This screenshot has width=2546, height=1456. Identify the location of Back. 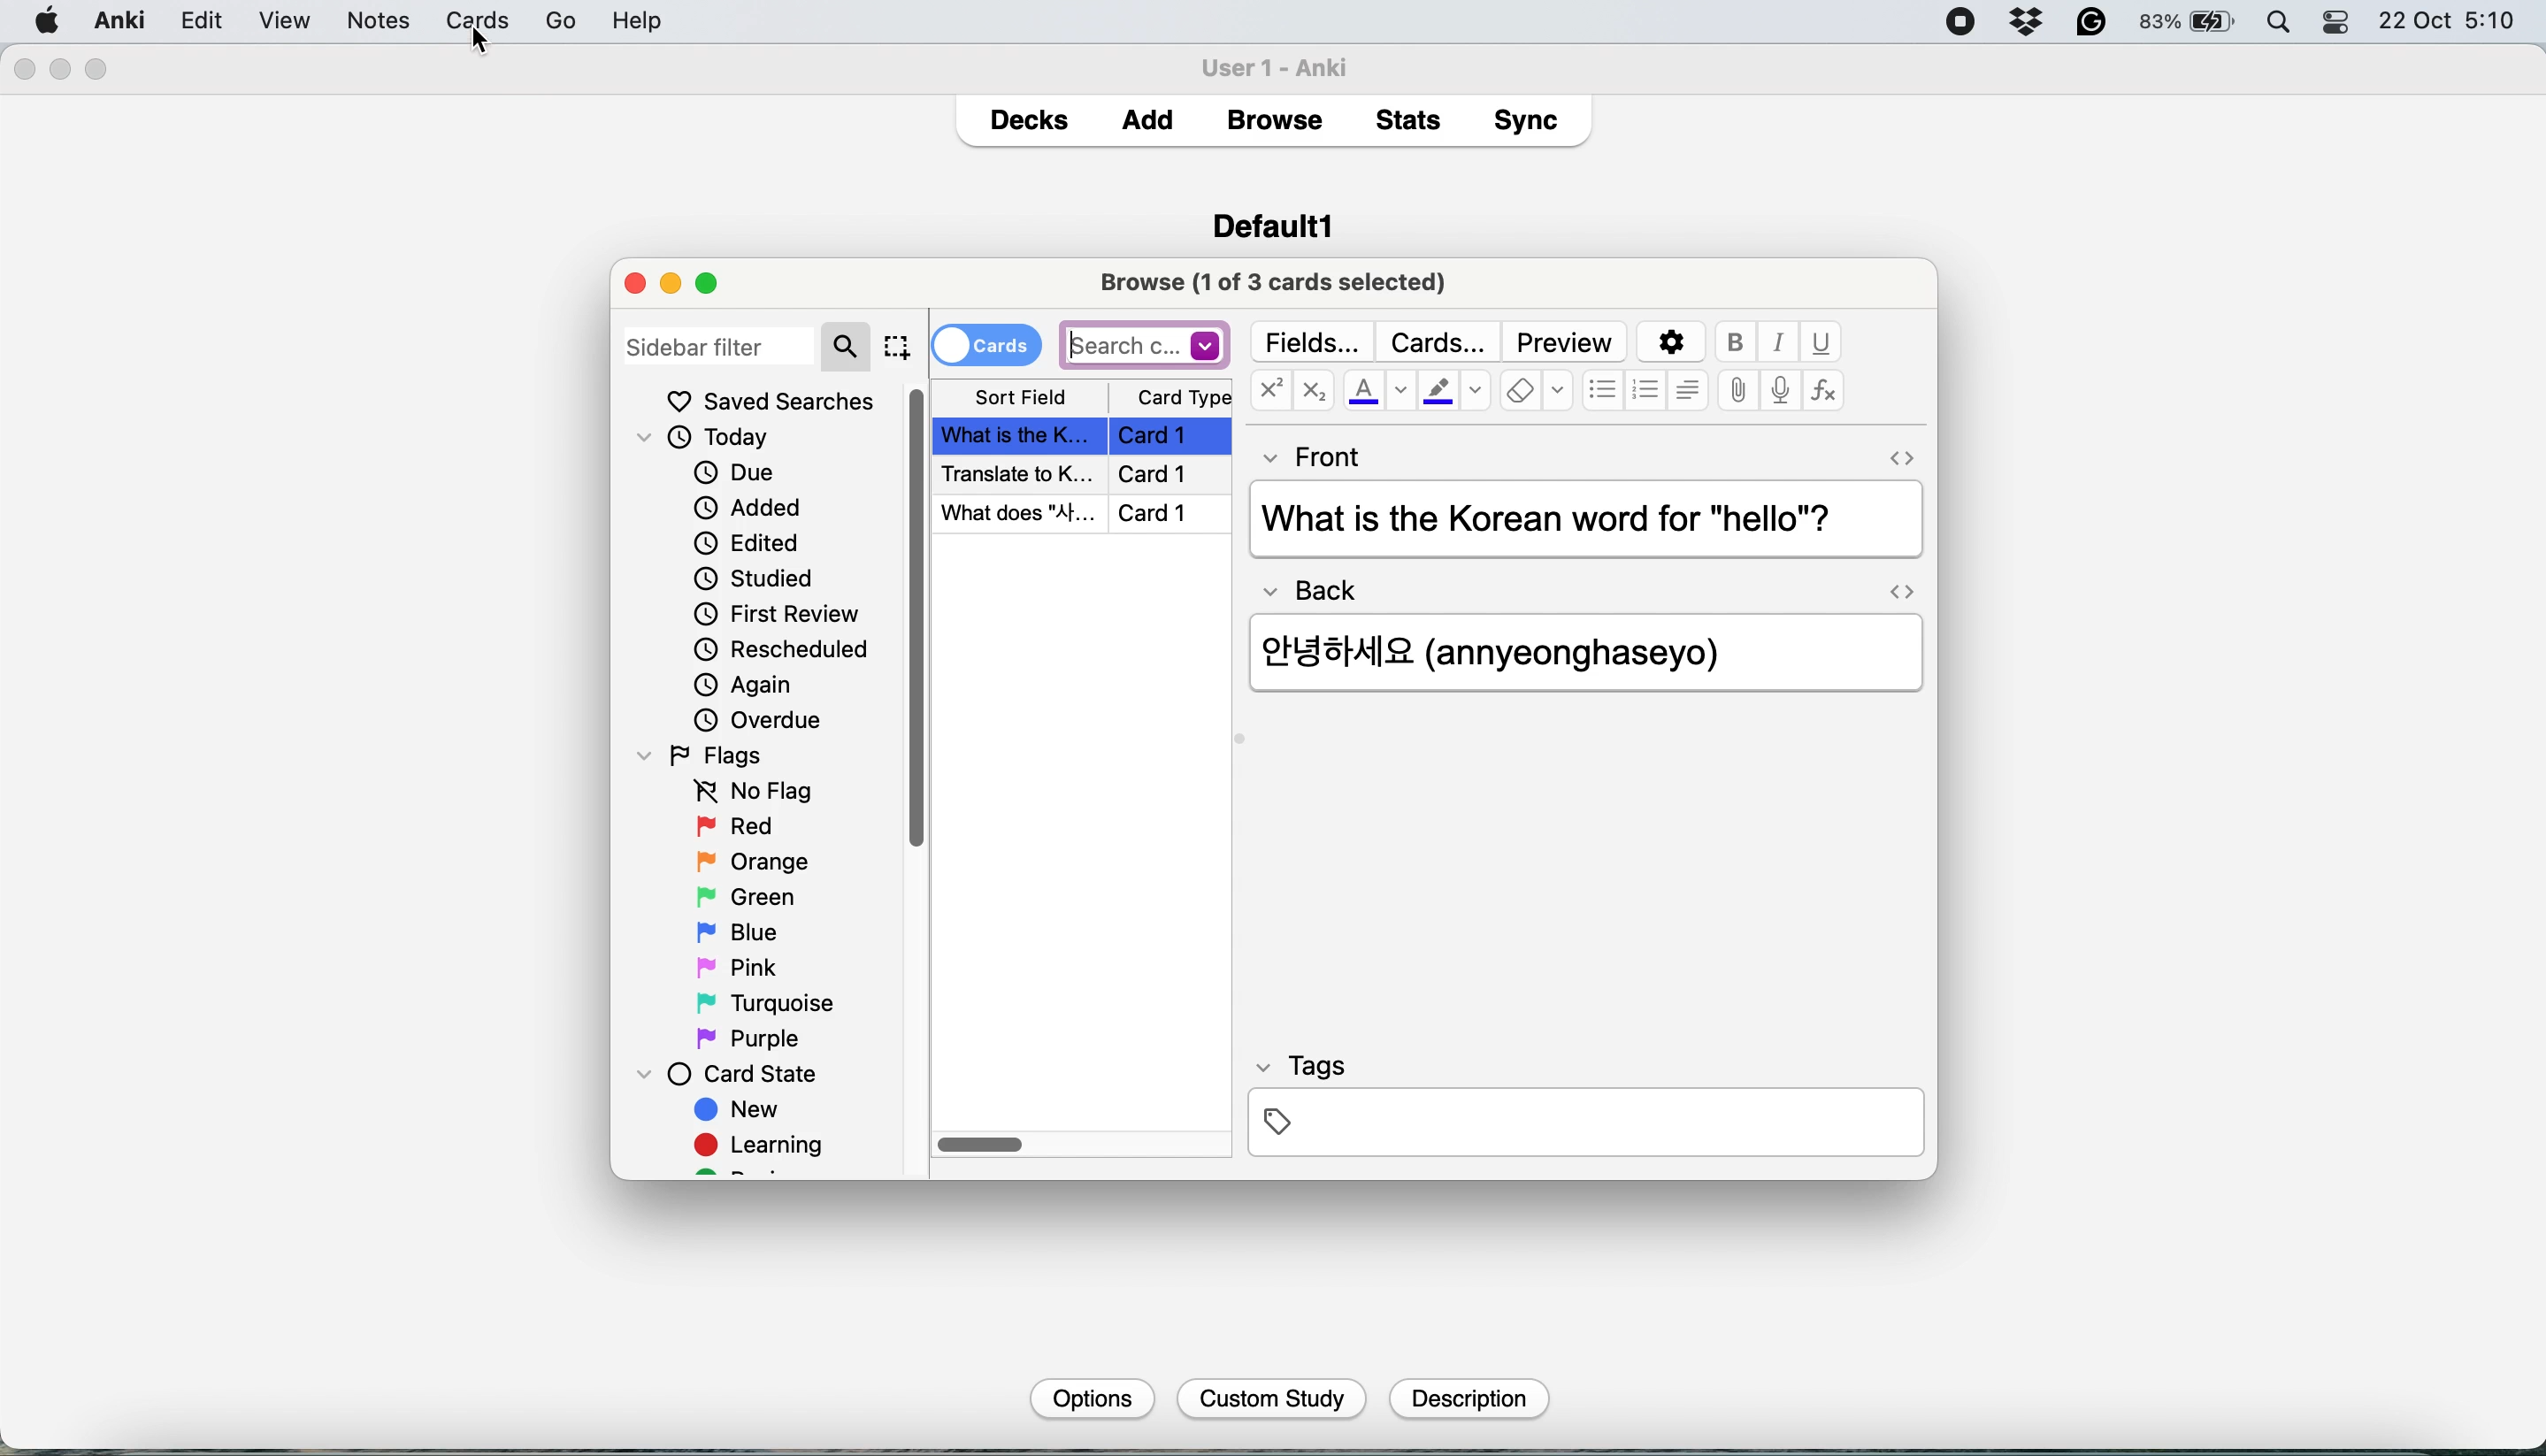
(1321, 584).